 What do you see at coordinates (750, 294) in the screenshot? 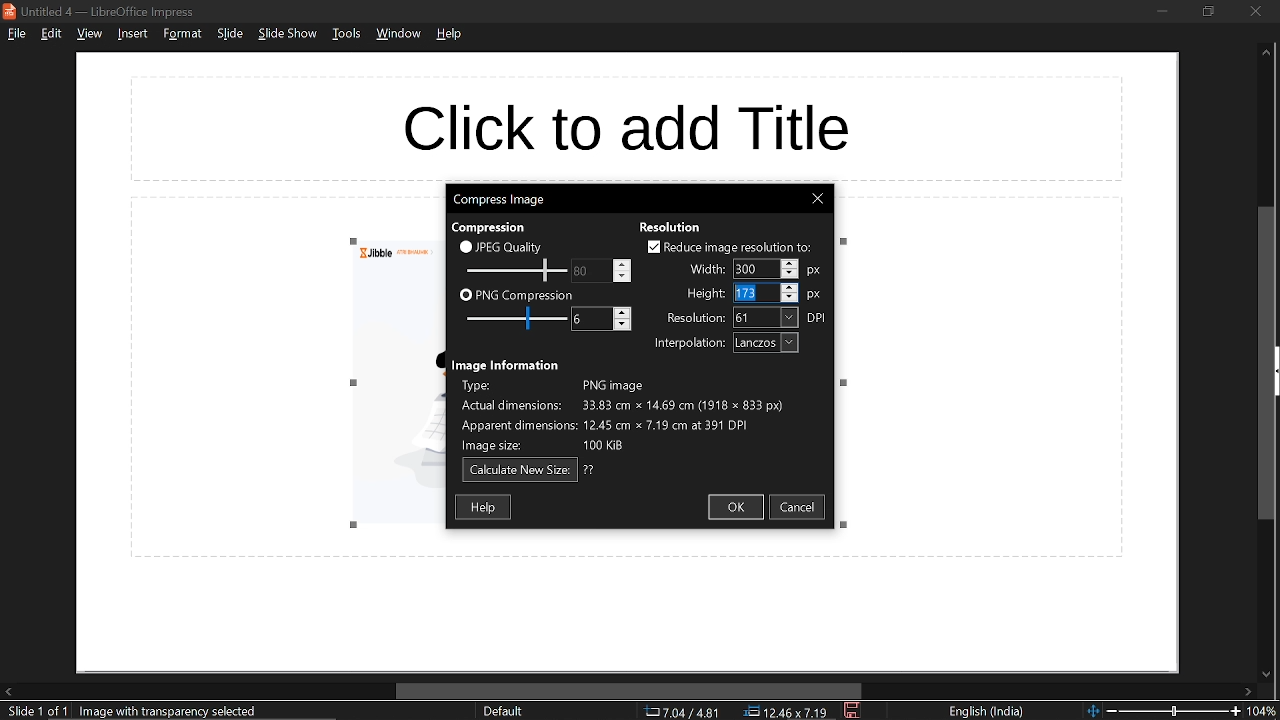
I see `Selected` at bounding box center [750, 294].